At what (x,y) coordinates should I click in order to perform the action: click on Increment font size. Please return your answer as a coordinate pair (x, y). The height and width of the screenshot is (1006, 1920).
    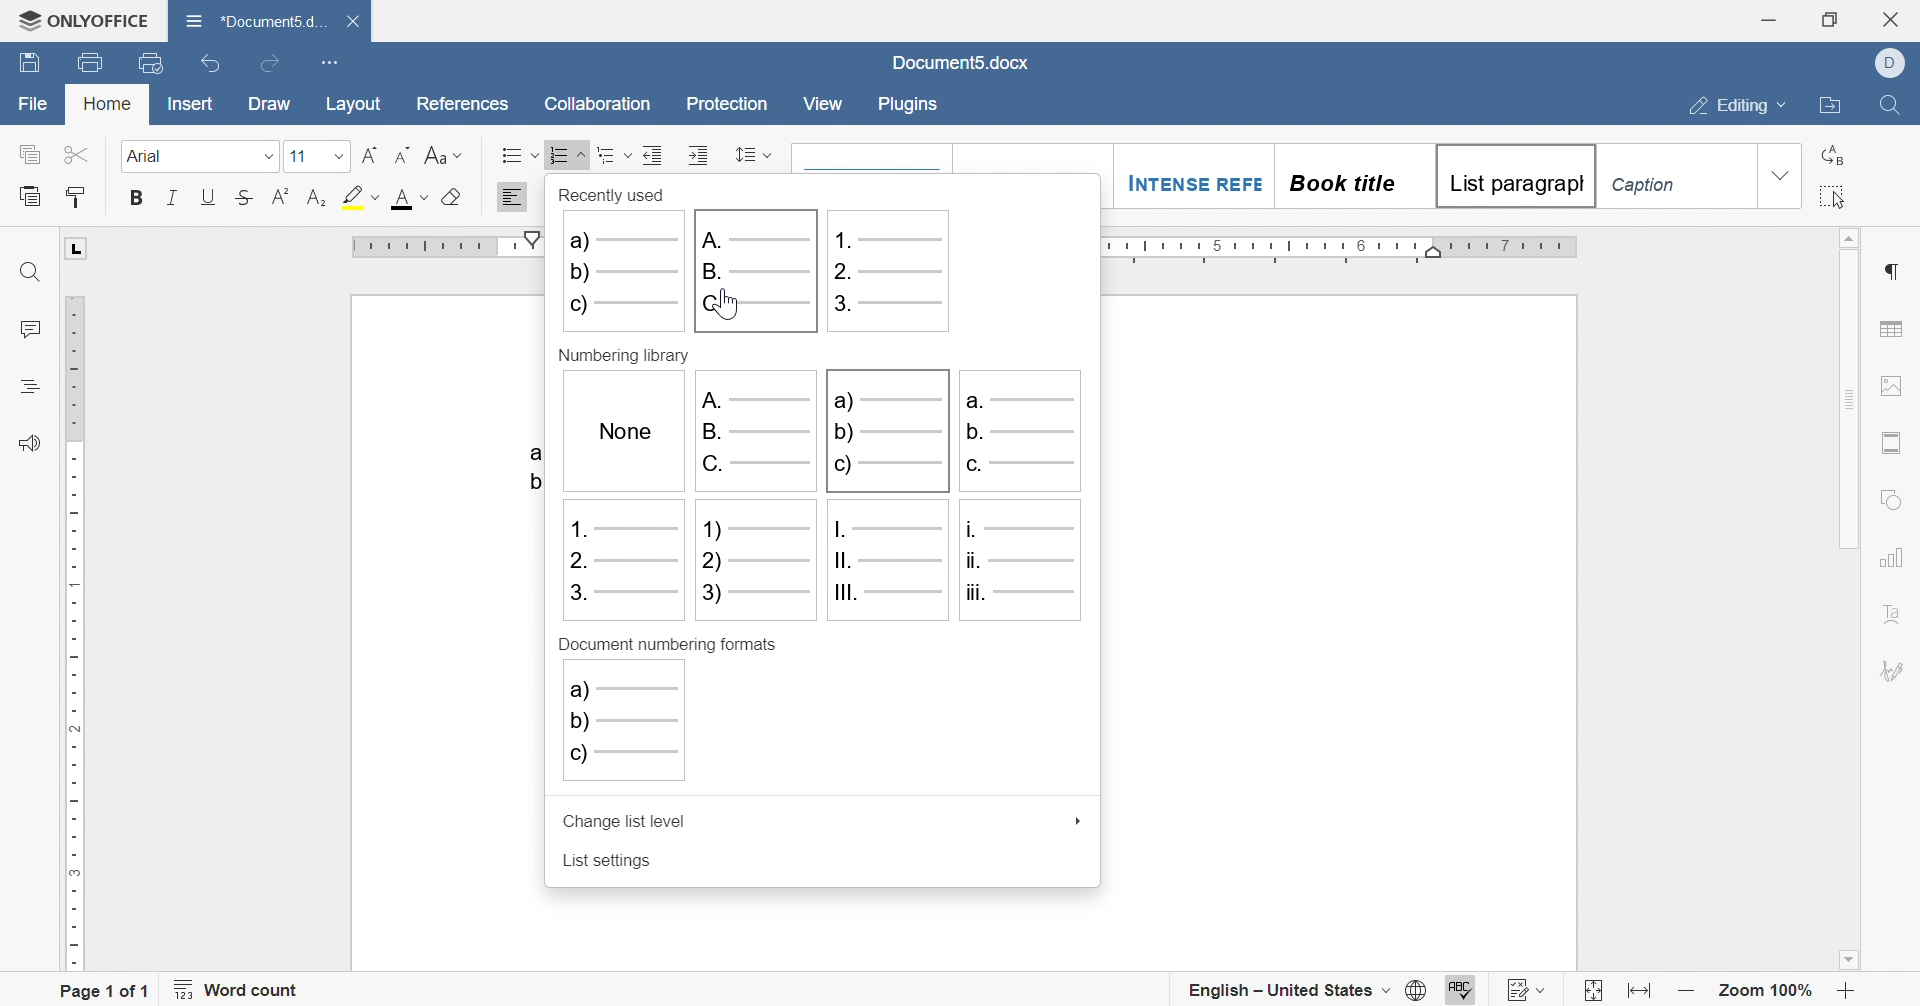
    Looking at the image, I should click on (371, 156).